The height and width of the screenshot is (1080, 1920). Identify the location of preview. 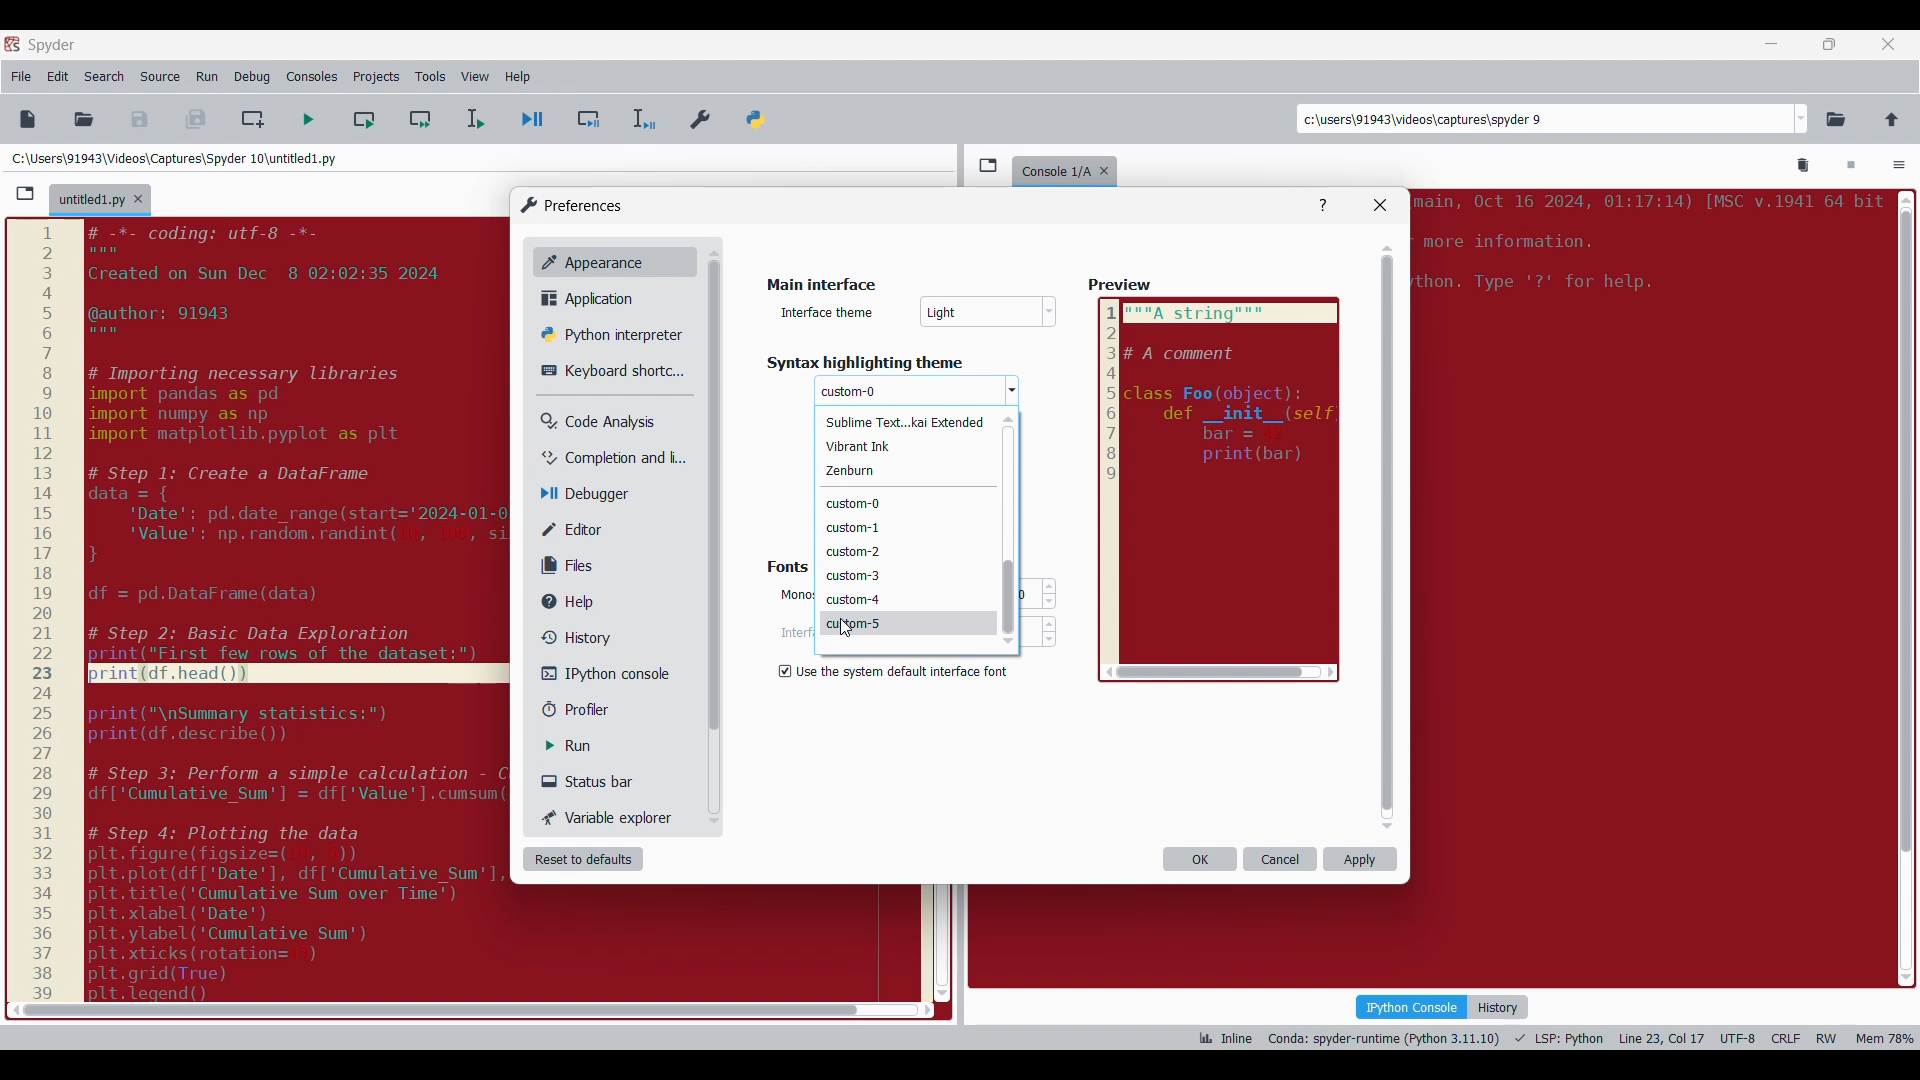
(1122, 286).